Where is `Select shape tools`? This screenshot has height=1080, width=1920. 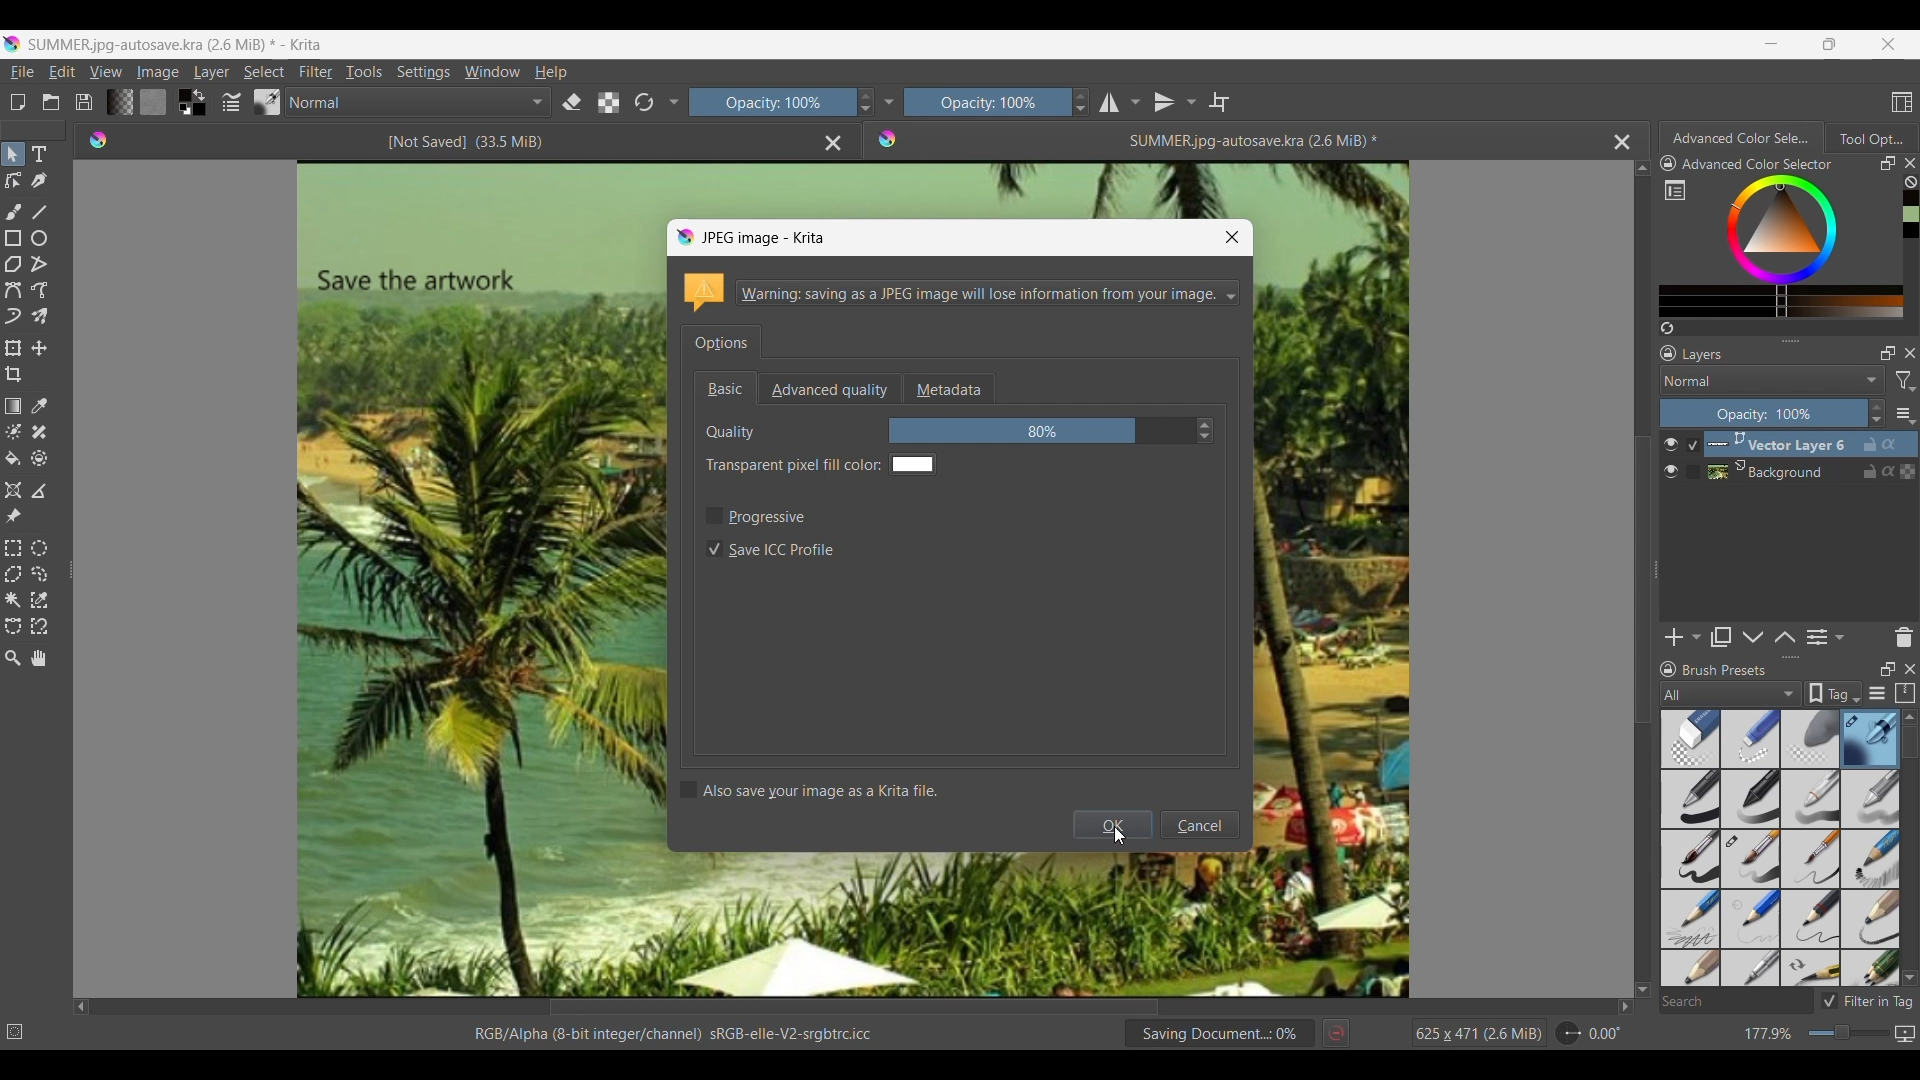 Select shape tools is located at coordinates (14, 154).